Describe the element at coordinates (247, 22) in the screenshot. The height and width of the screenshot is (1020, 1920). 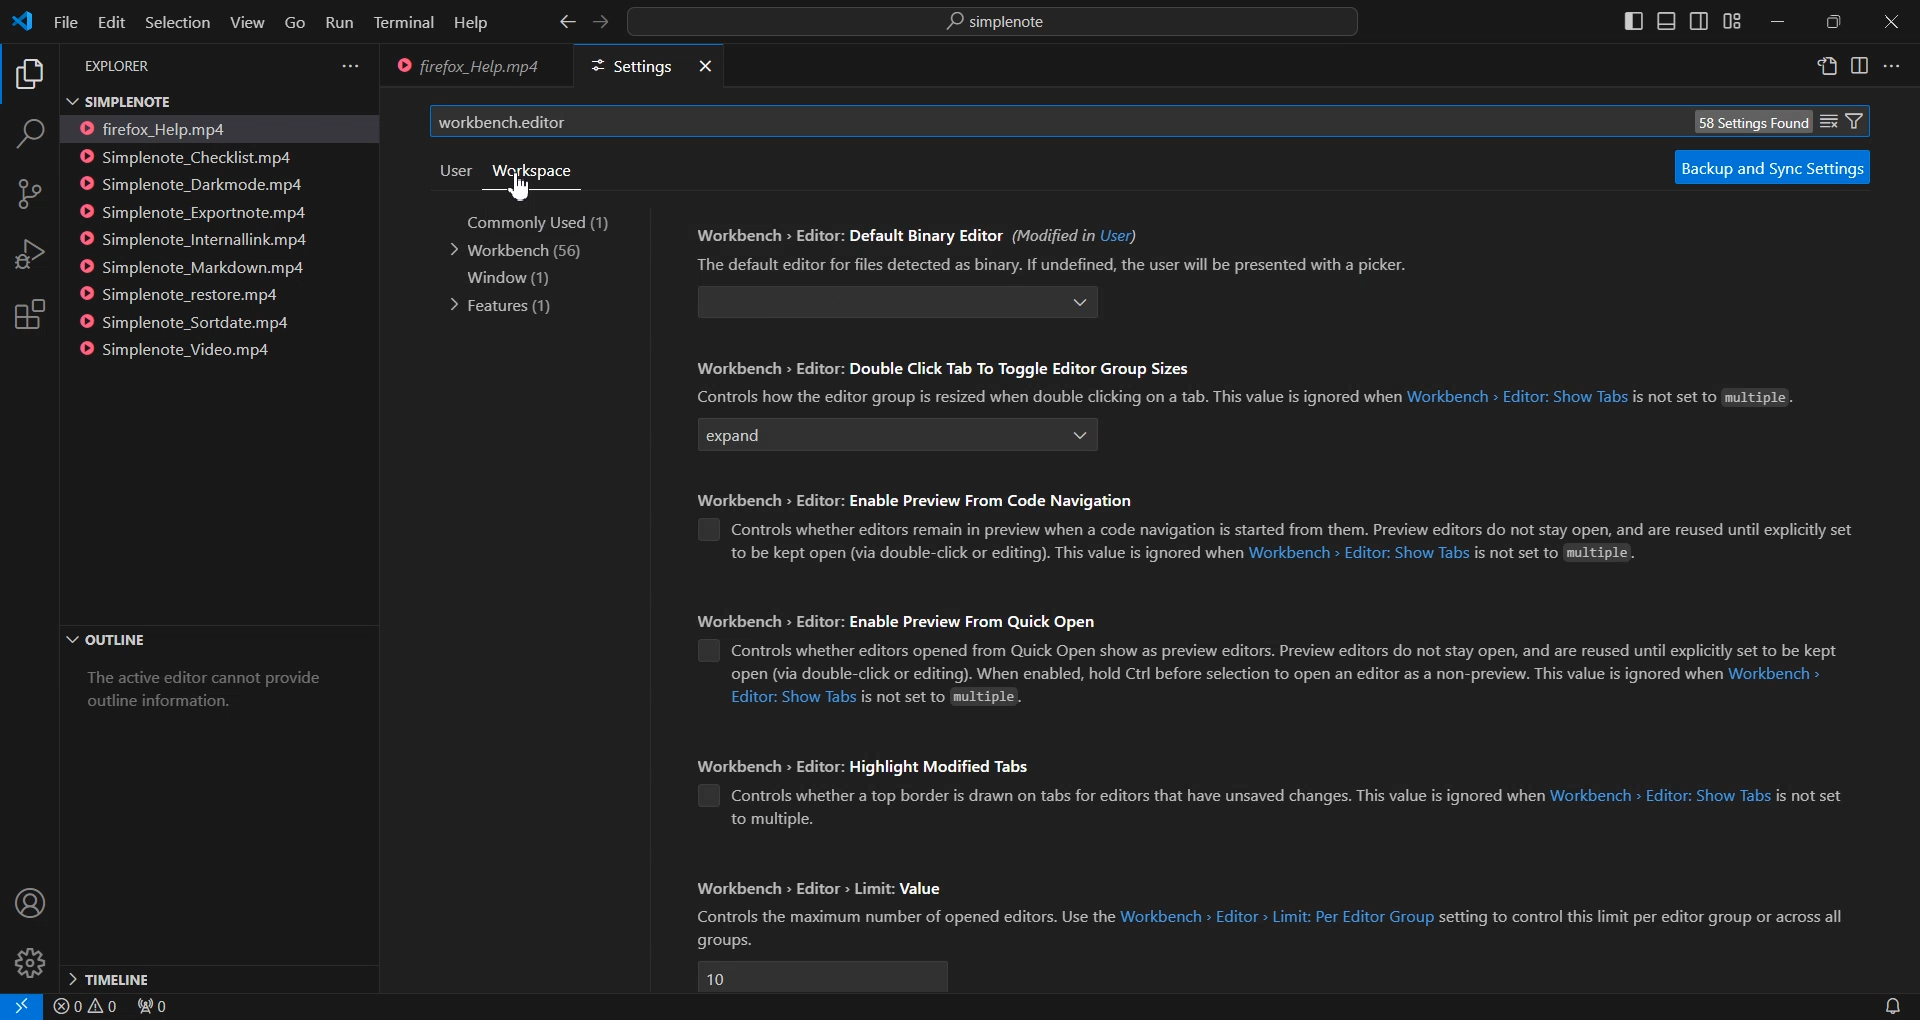
I see `View` at that location.